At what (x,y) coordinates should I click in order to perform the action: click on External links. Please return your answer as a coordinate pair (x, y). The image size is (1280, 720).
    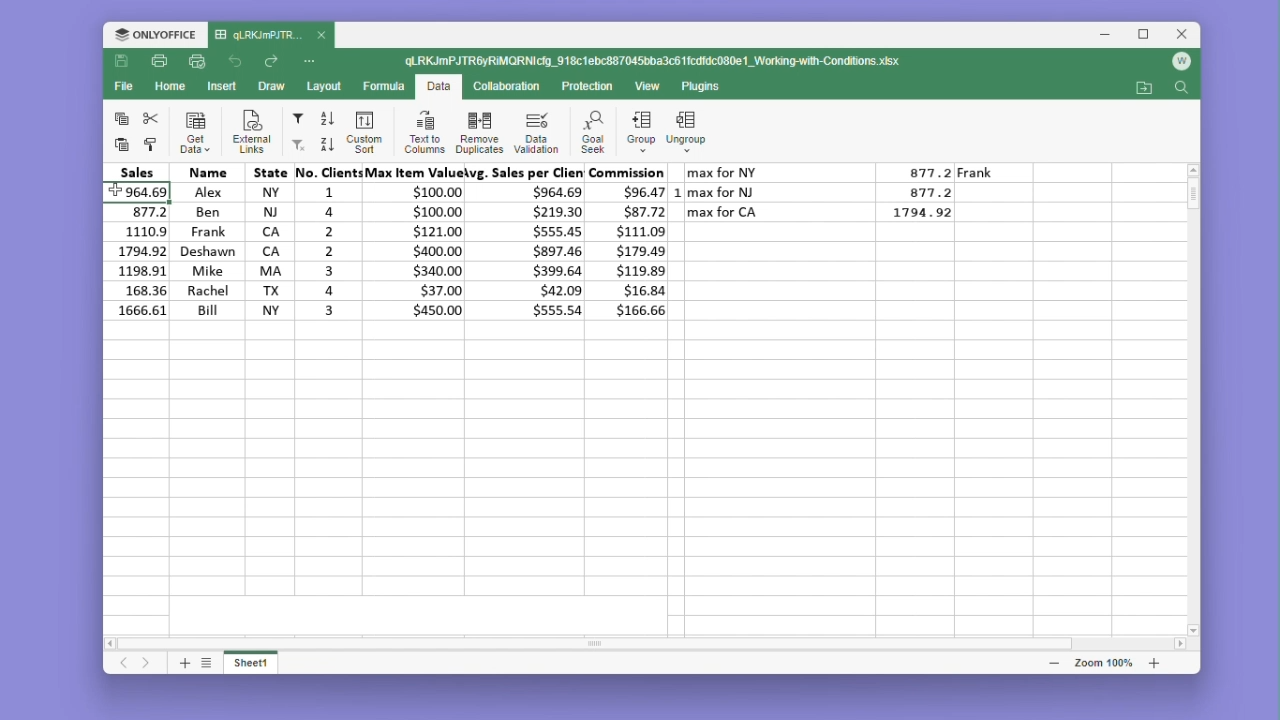
    Looking at the image, I should click on (248, 132).